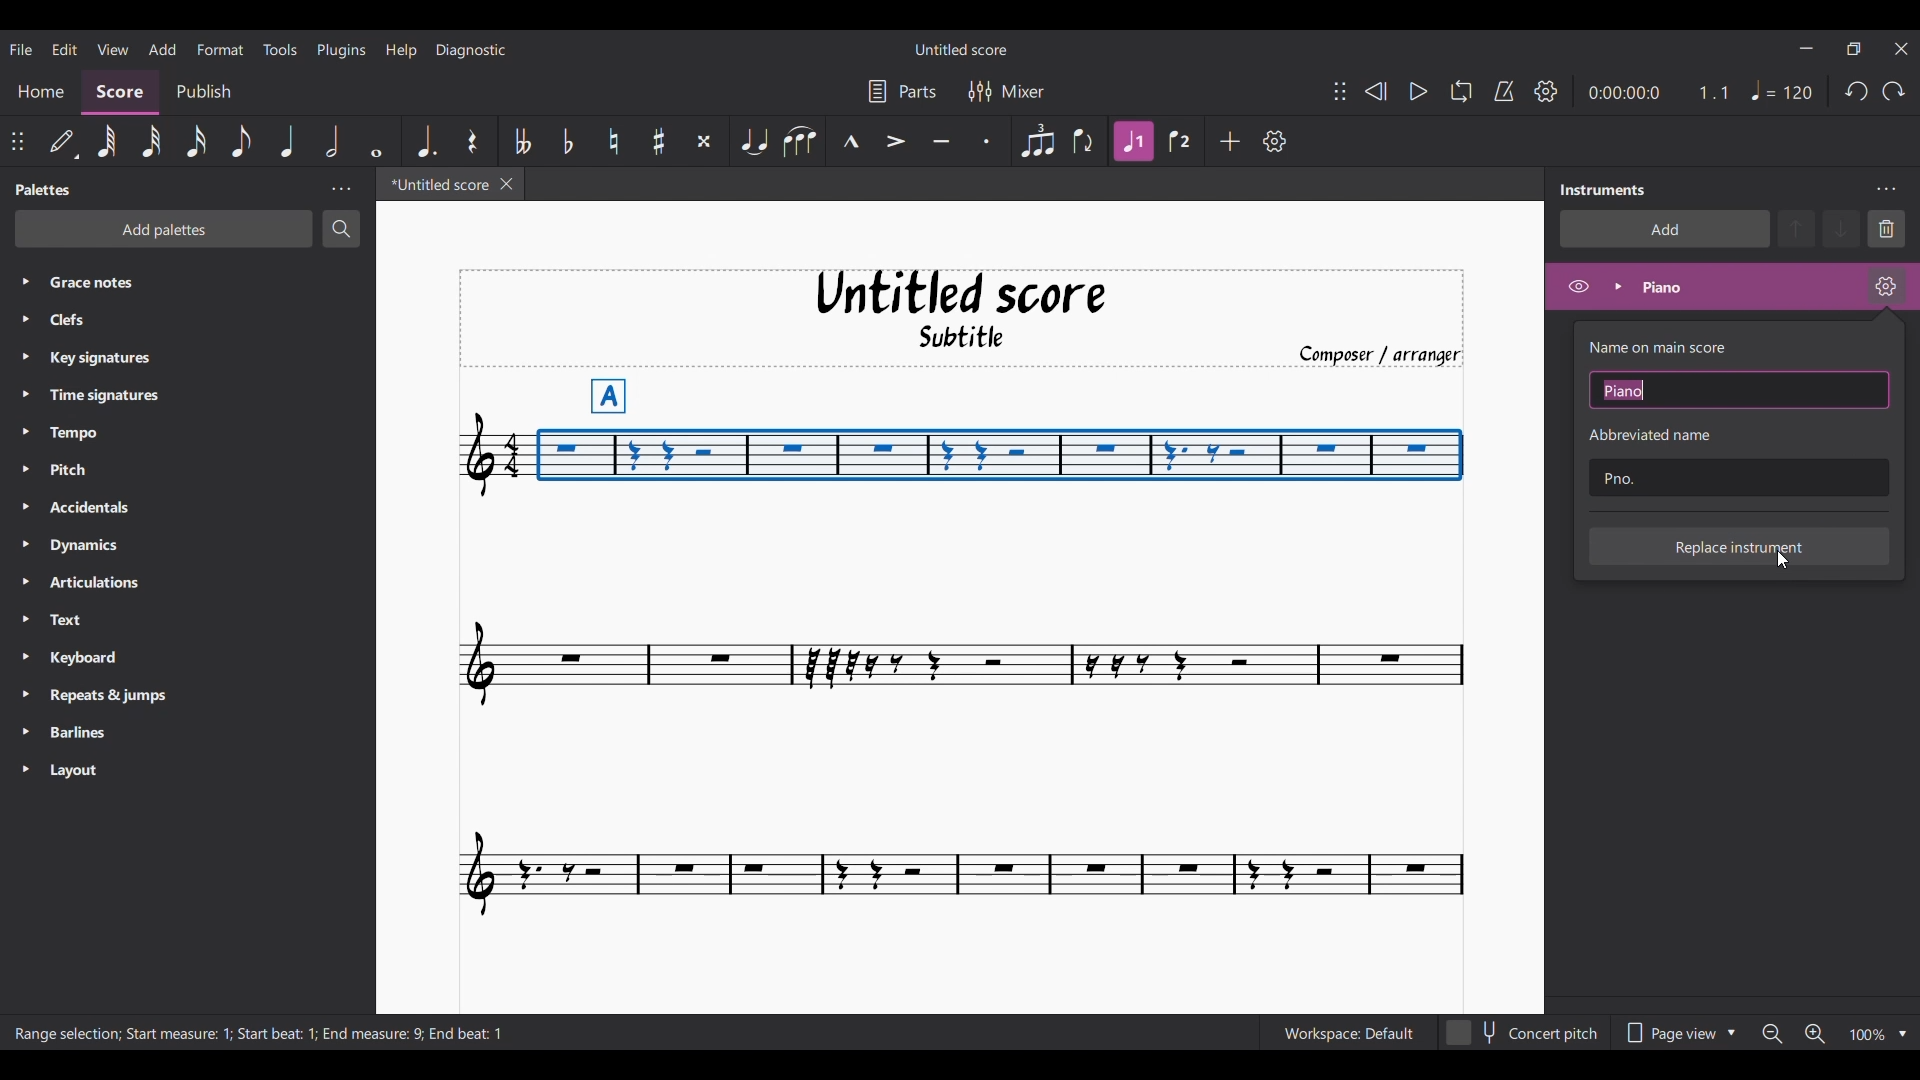 The height and width of the screenshot is (1080, 1920). What do you see at coordinates (123, 394) in the screenshot?
I see `Time signatures` at bounding box center [123, 394].